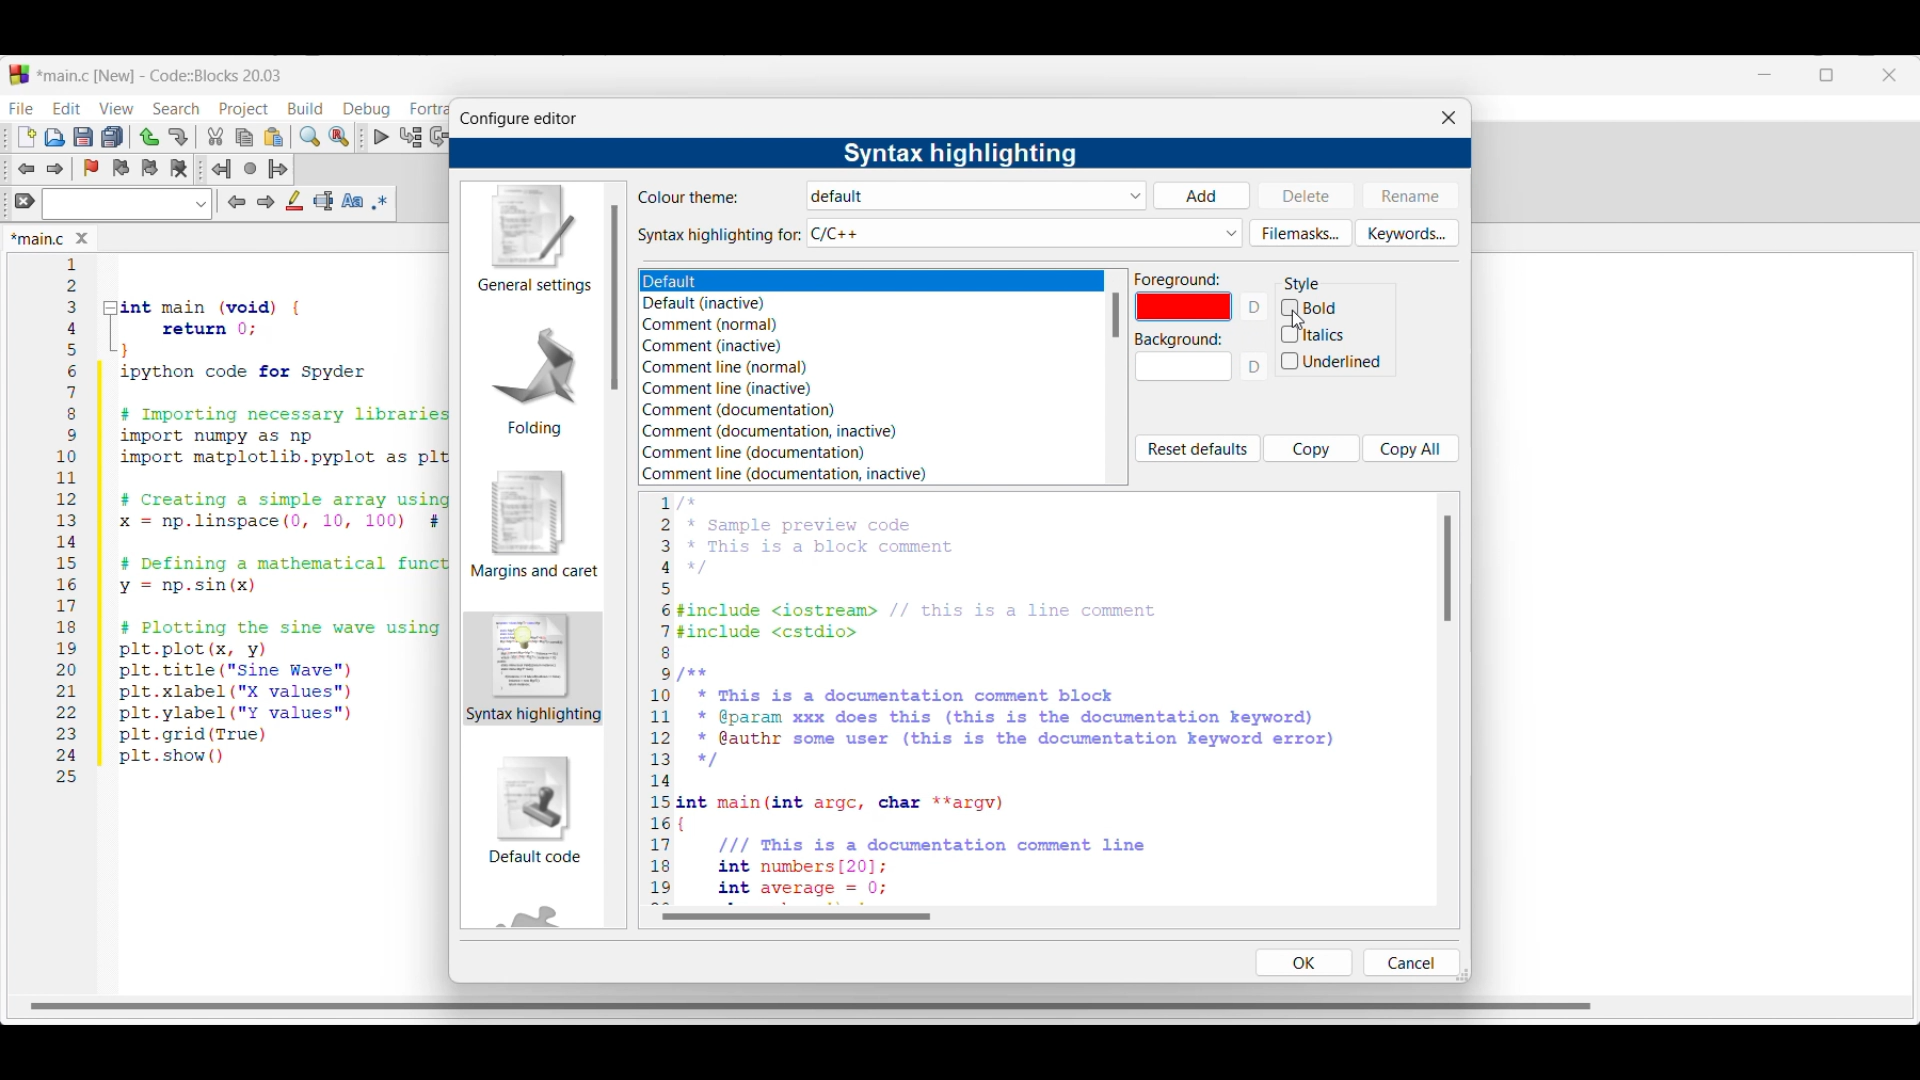 The width and height of the screenshot is (1920, 1080). What do you see at coordinates (535, 524) in the screenshot?
I see `Margins and caret` at bounding box center [535, 524].